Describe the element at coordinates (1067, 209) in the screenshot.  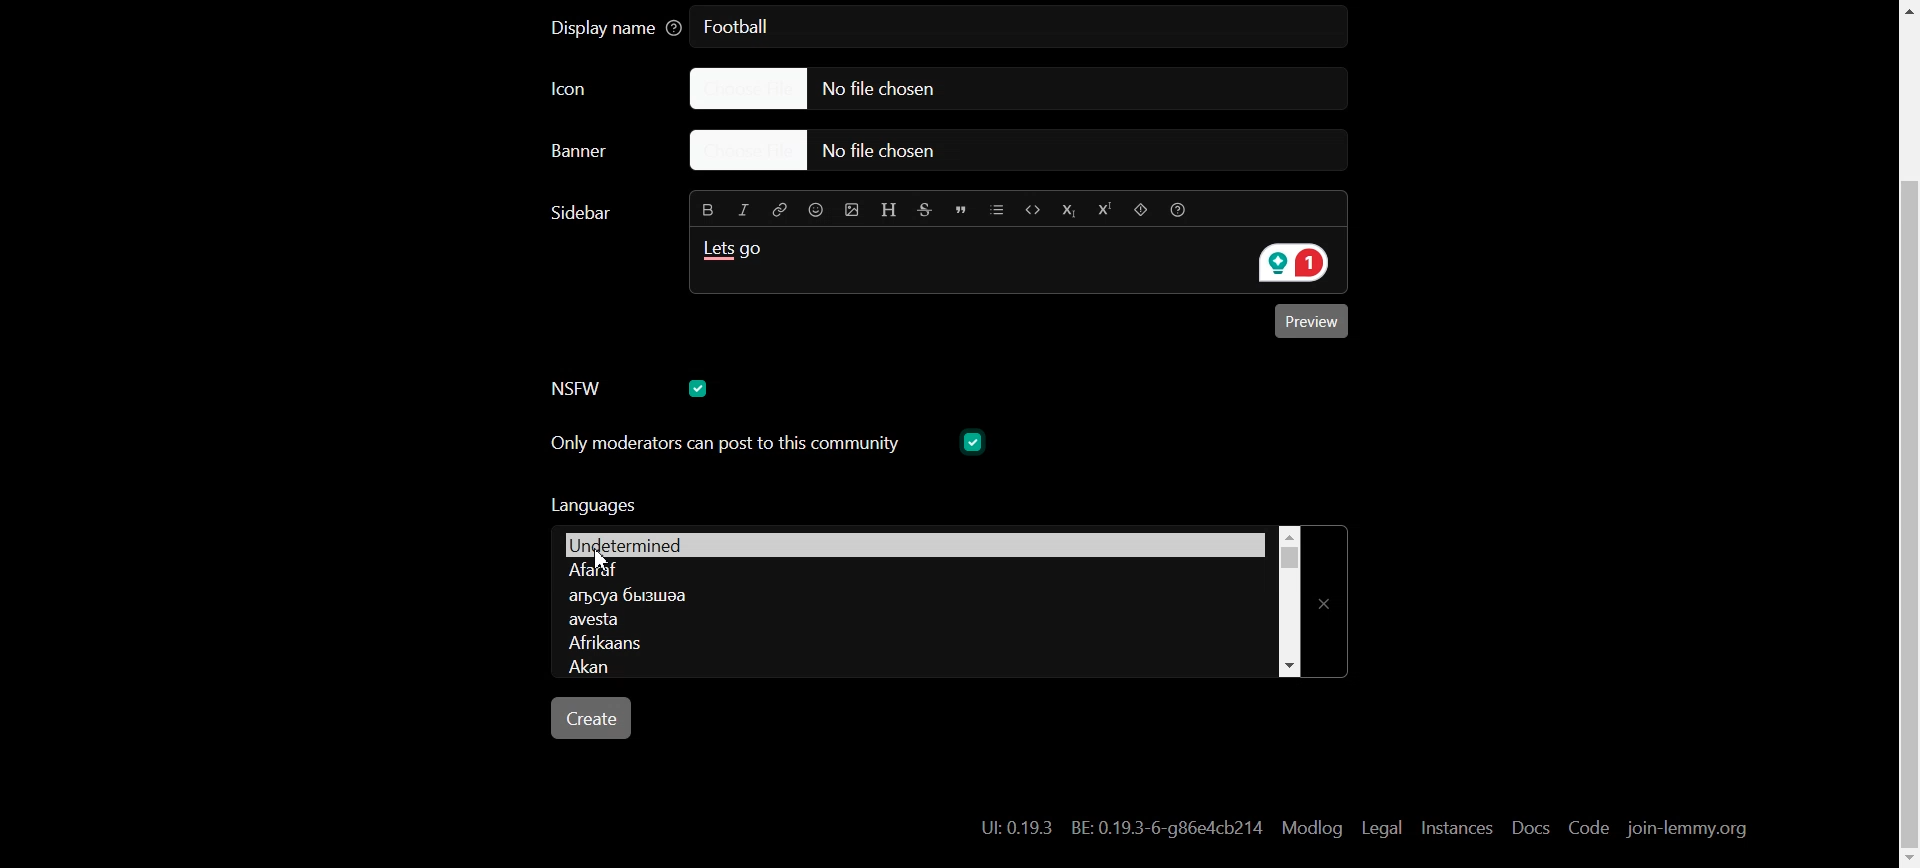
I see `Subscript` at that location.